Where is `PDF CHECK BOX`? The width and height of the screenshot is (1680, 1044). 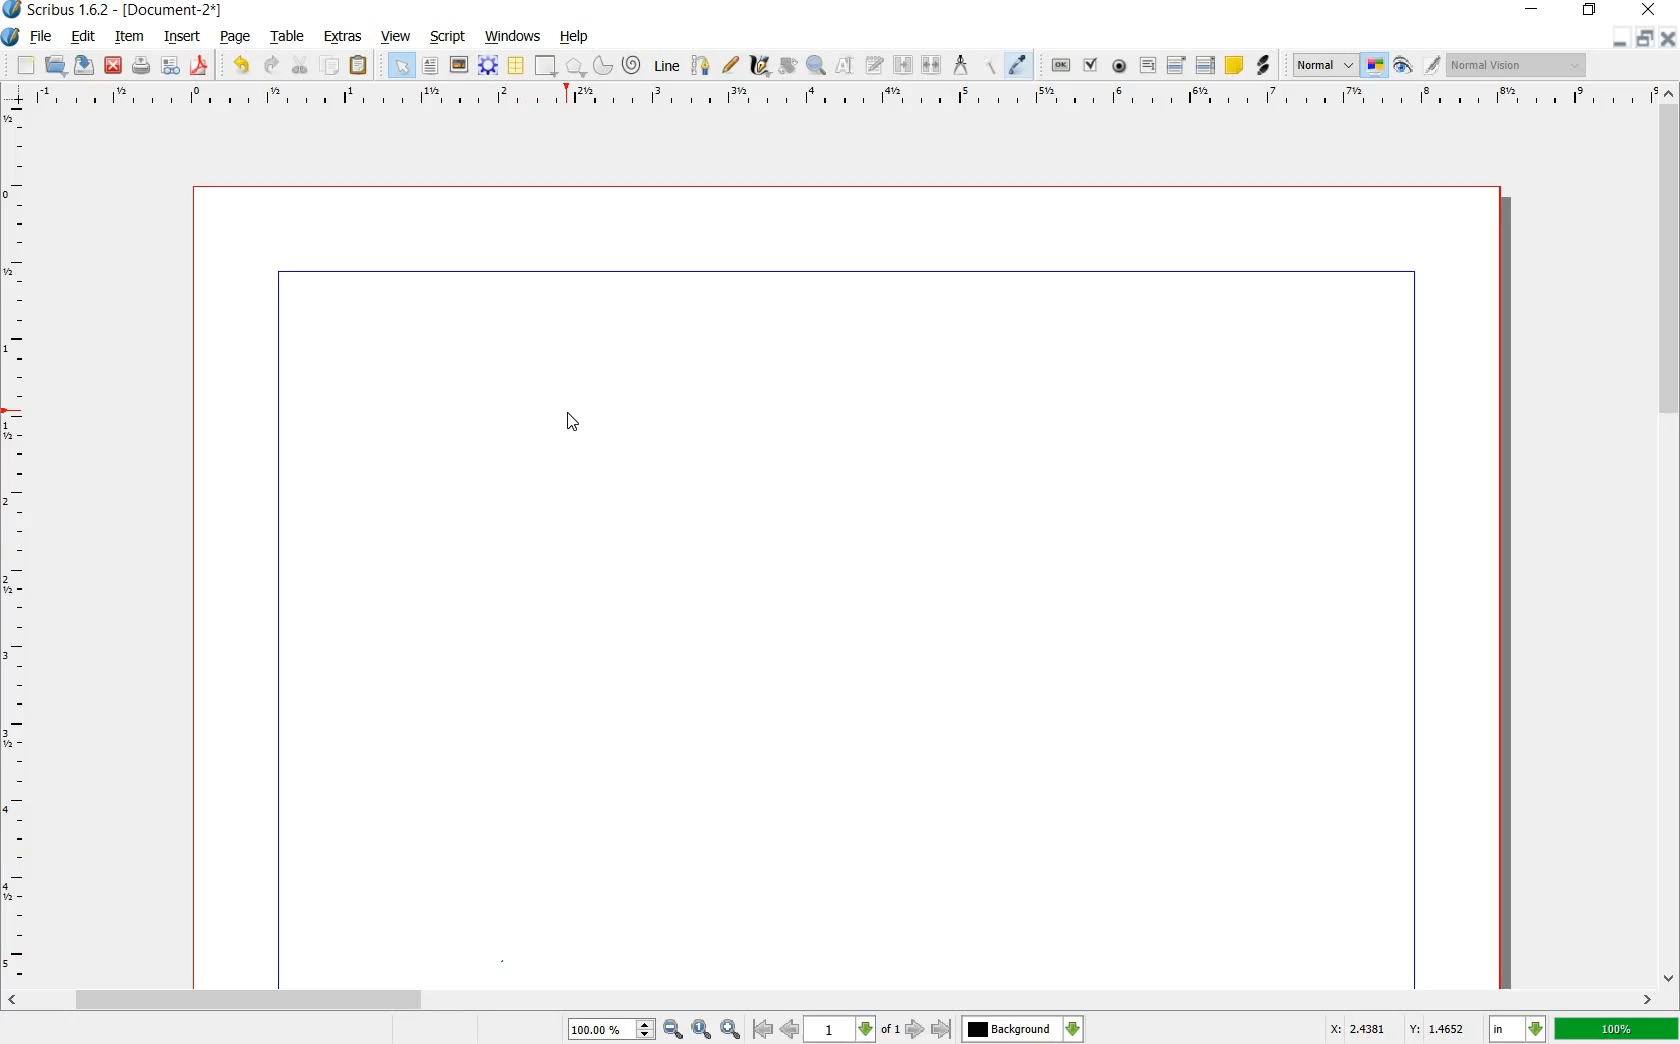 PDF CHECK BOX is located at coordinates (1091, 65).